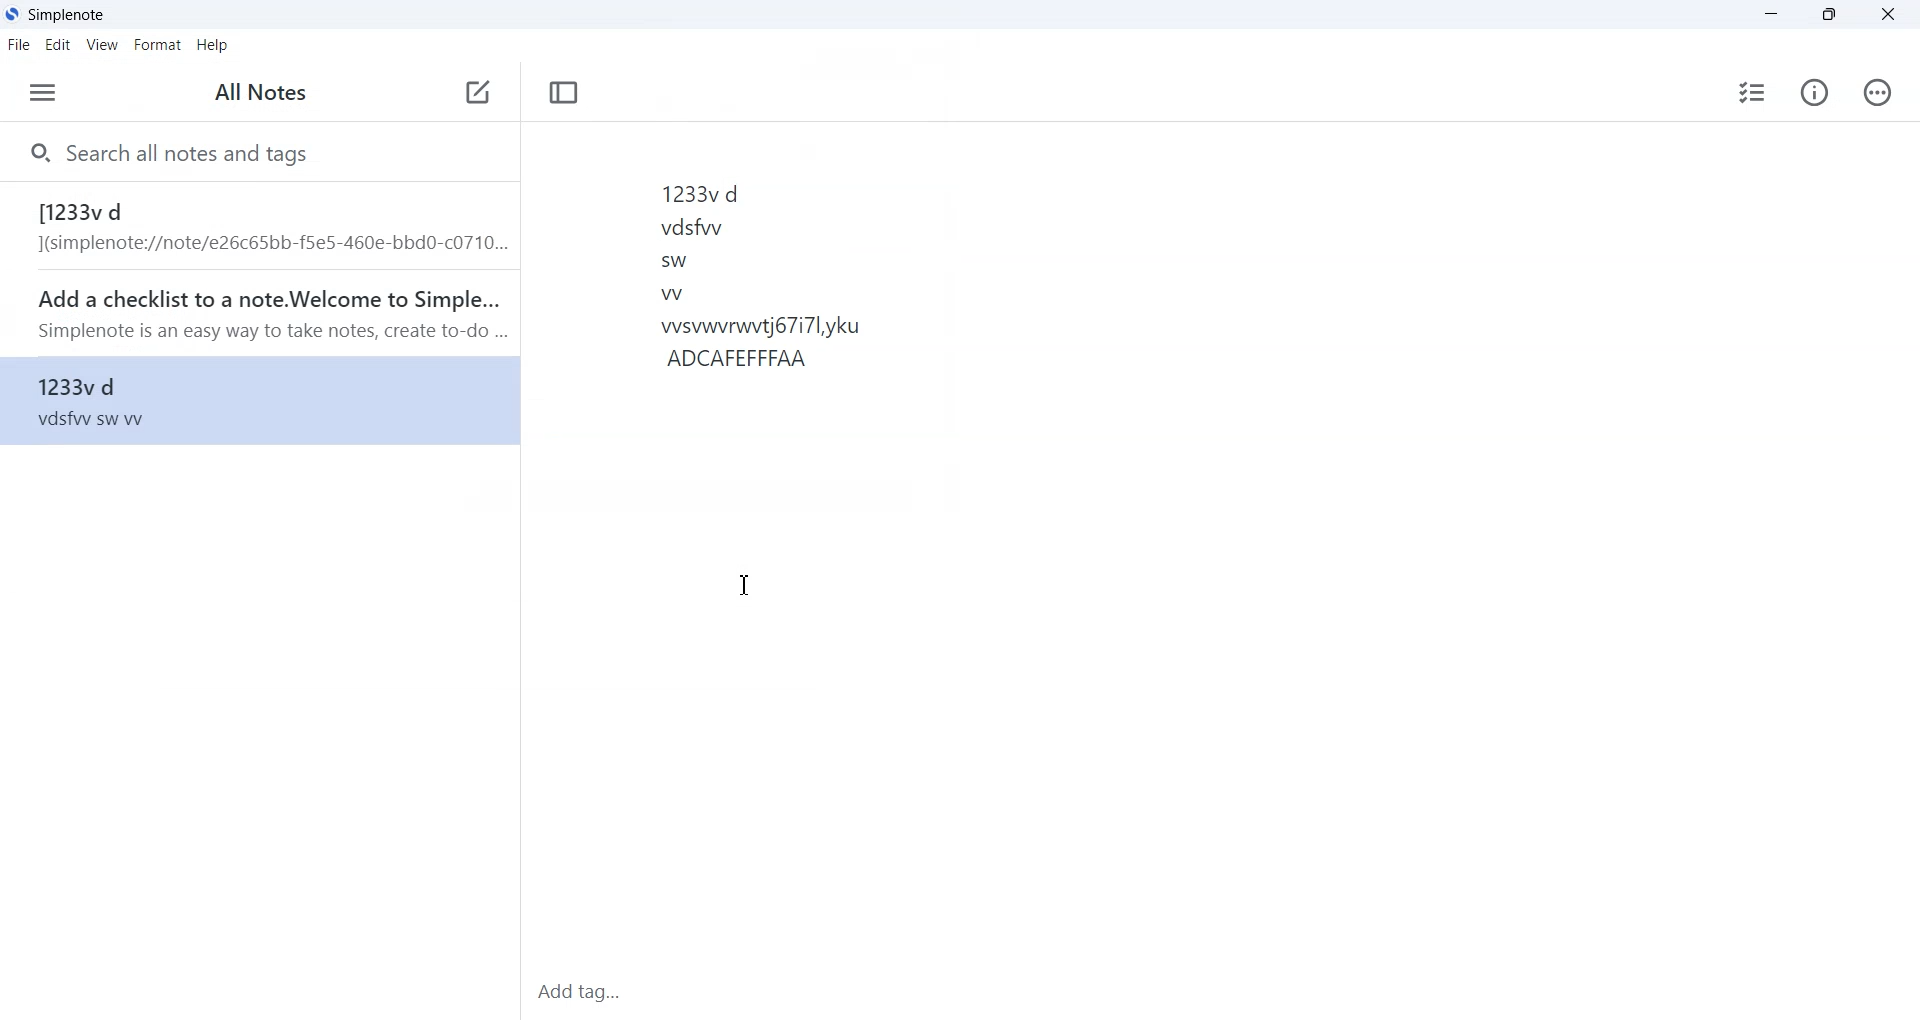 The height and width of the screenshot is (1020, 1920). Describe the element at coordinates (157, 45) in the screenshot. I see `Format` at that location.